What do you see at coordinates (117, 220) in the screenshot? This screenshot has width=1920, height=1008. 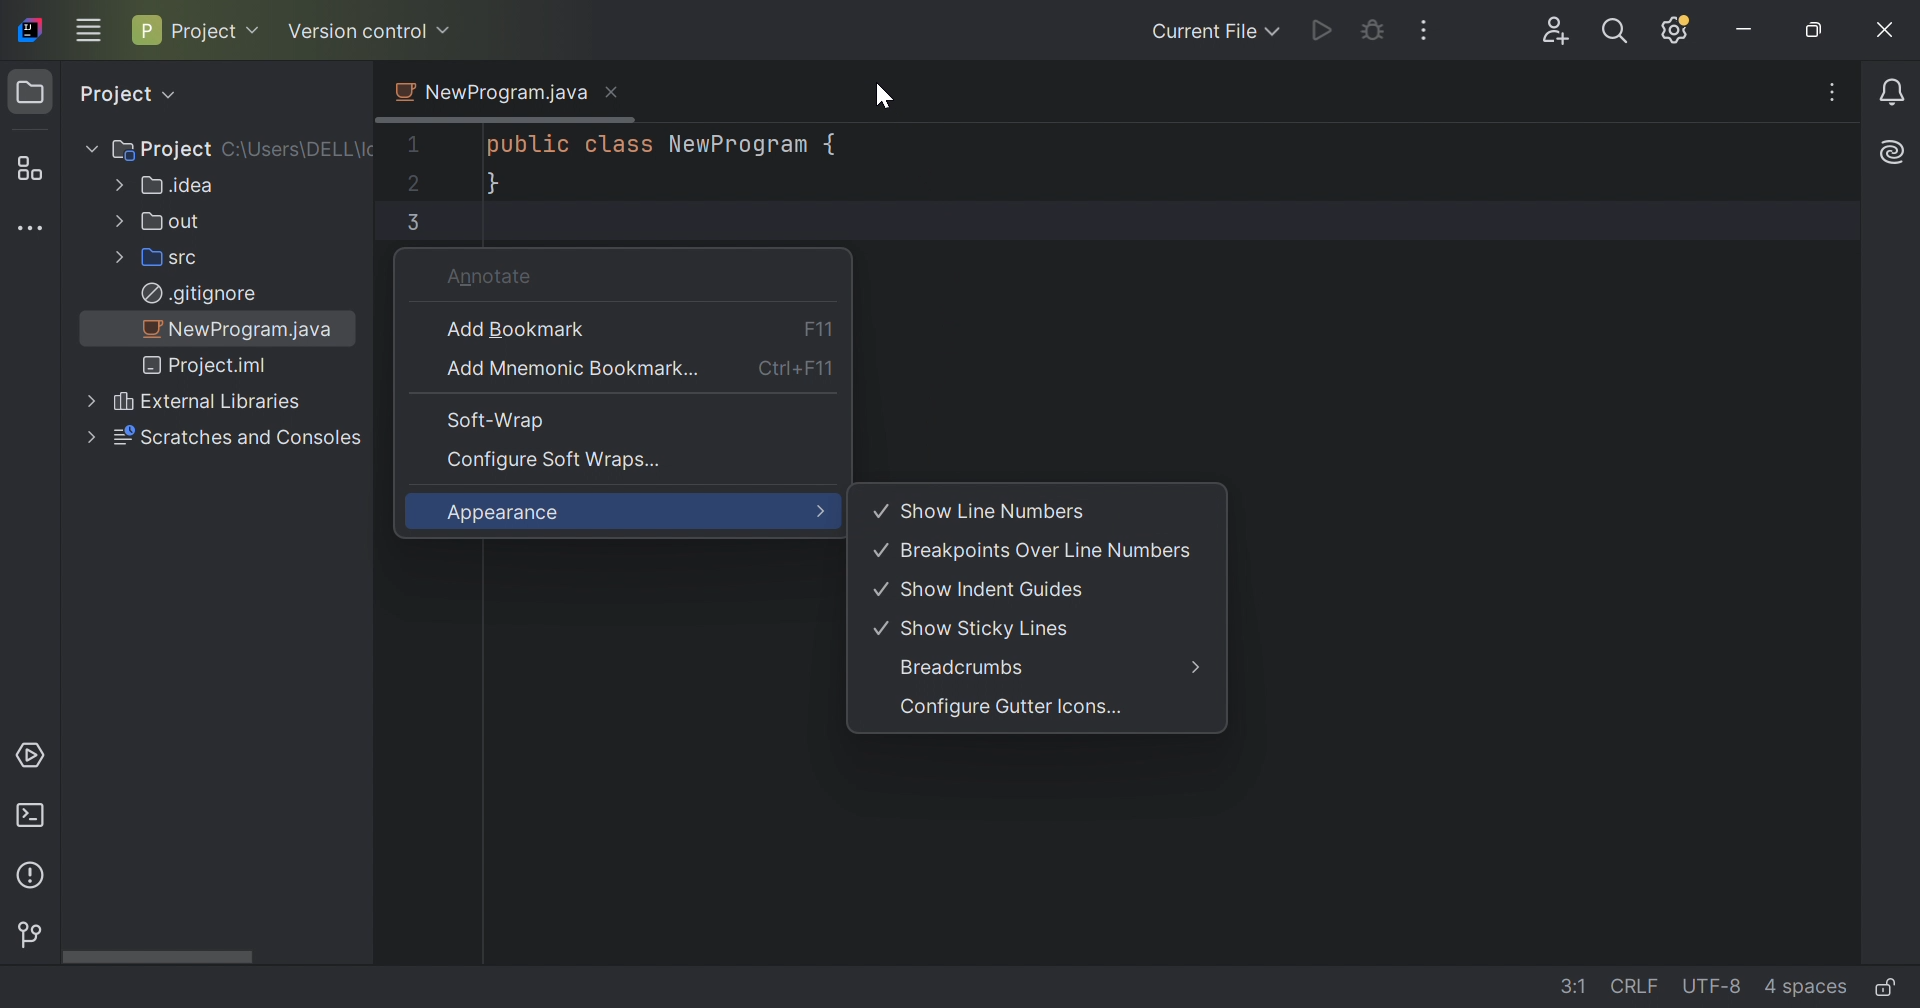 I see `Drop Down` at bounding box center [117, 220].